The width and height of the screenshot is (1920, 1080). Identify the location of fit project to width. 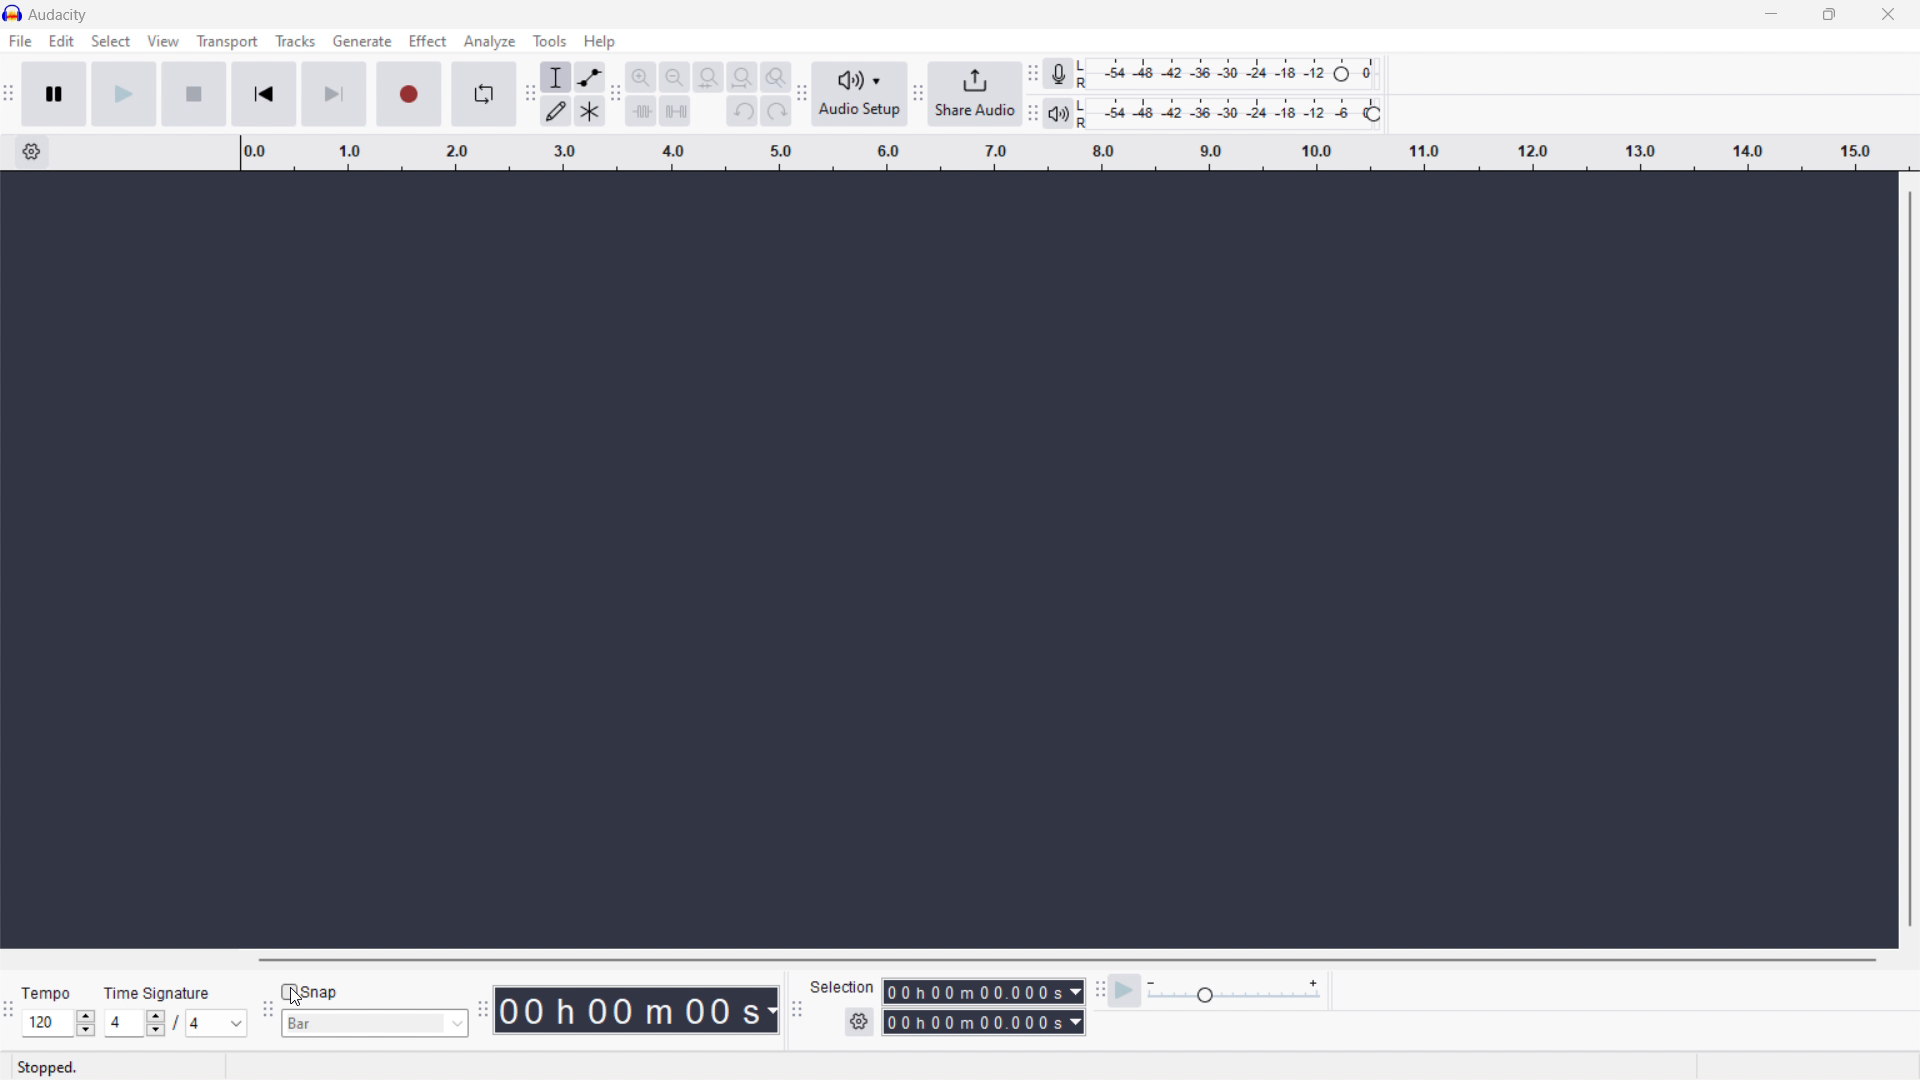
(742, 77).